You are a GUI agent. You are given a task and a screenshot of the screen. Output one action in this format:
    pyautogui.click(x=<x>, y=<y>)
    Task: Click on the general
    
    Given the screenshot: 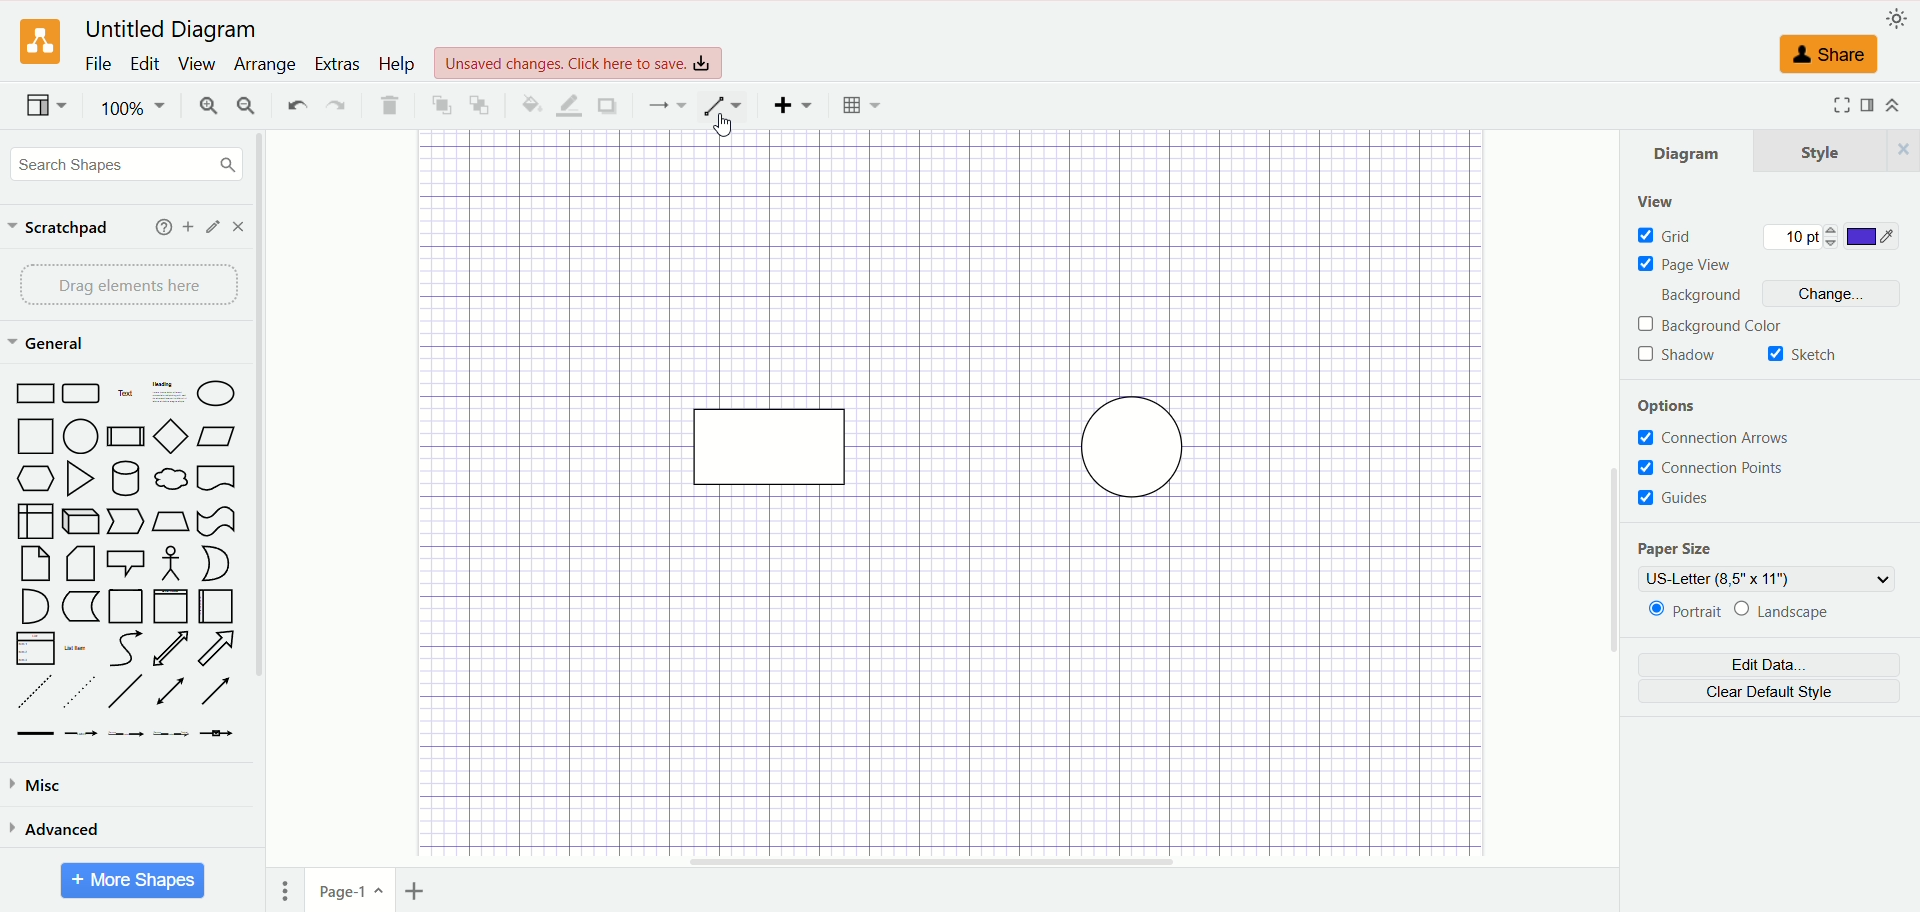 What is the action you would take?
    pyautogui.click(x=47, y=343)
    